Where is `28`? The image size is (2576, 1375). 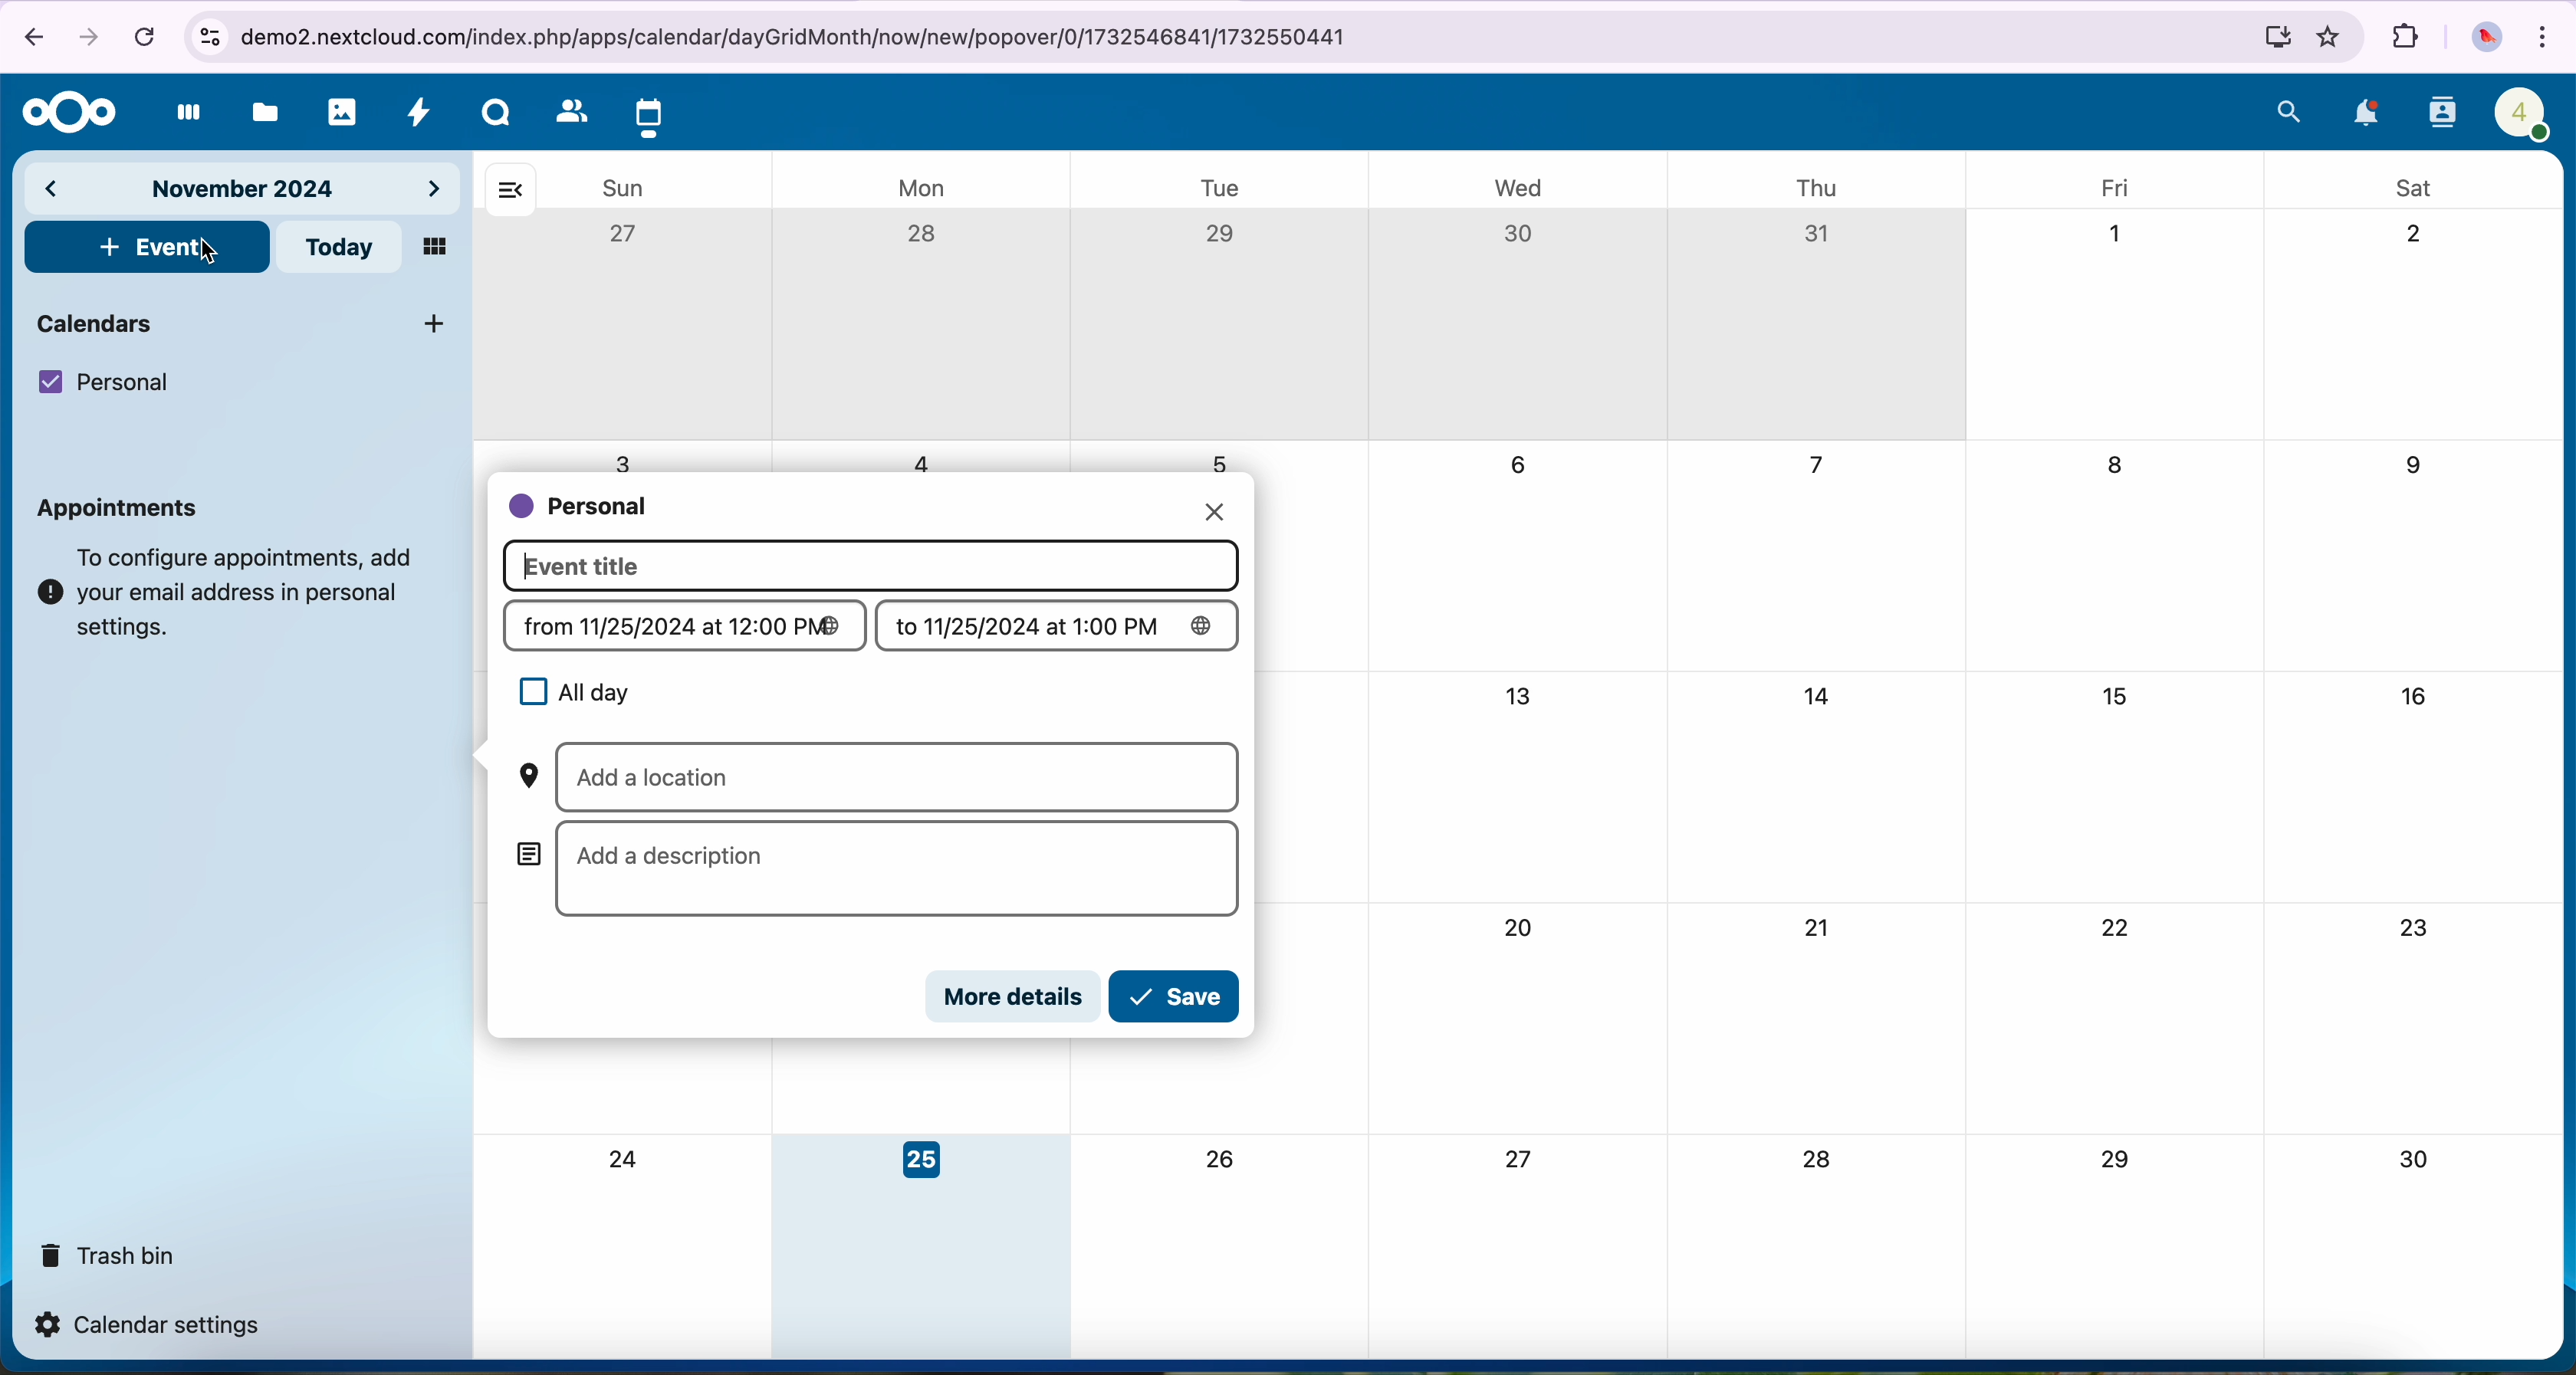
28 is located at coordinates (926, 237).